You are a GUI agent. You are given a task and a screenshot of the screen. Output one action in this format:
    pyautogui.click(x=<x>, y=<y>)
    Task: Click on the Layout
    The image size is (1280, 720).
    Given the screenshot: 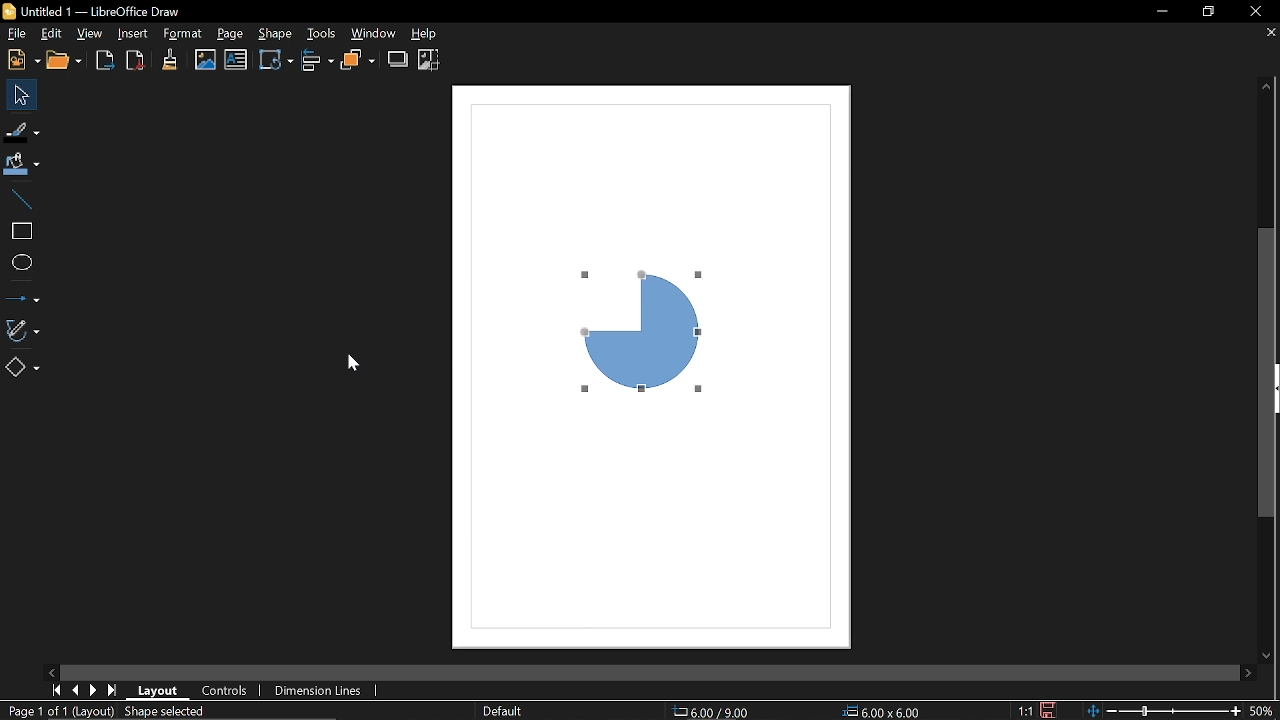 What is the action you would take?
    pyautogui.click(x=160, y=690)
    